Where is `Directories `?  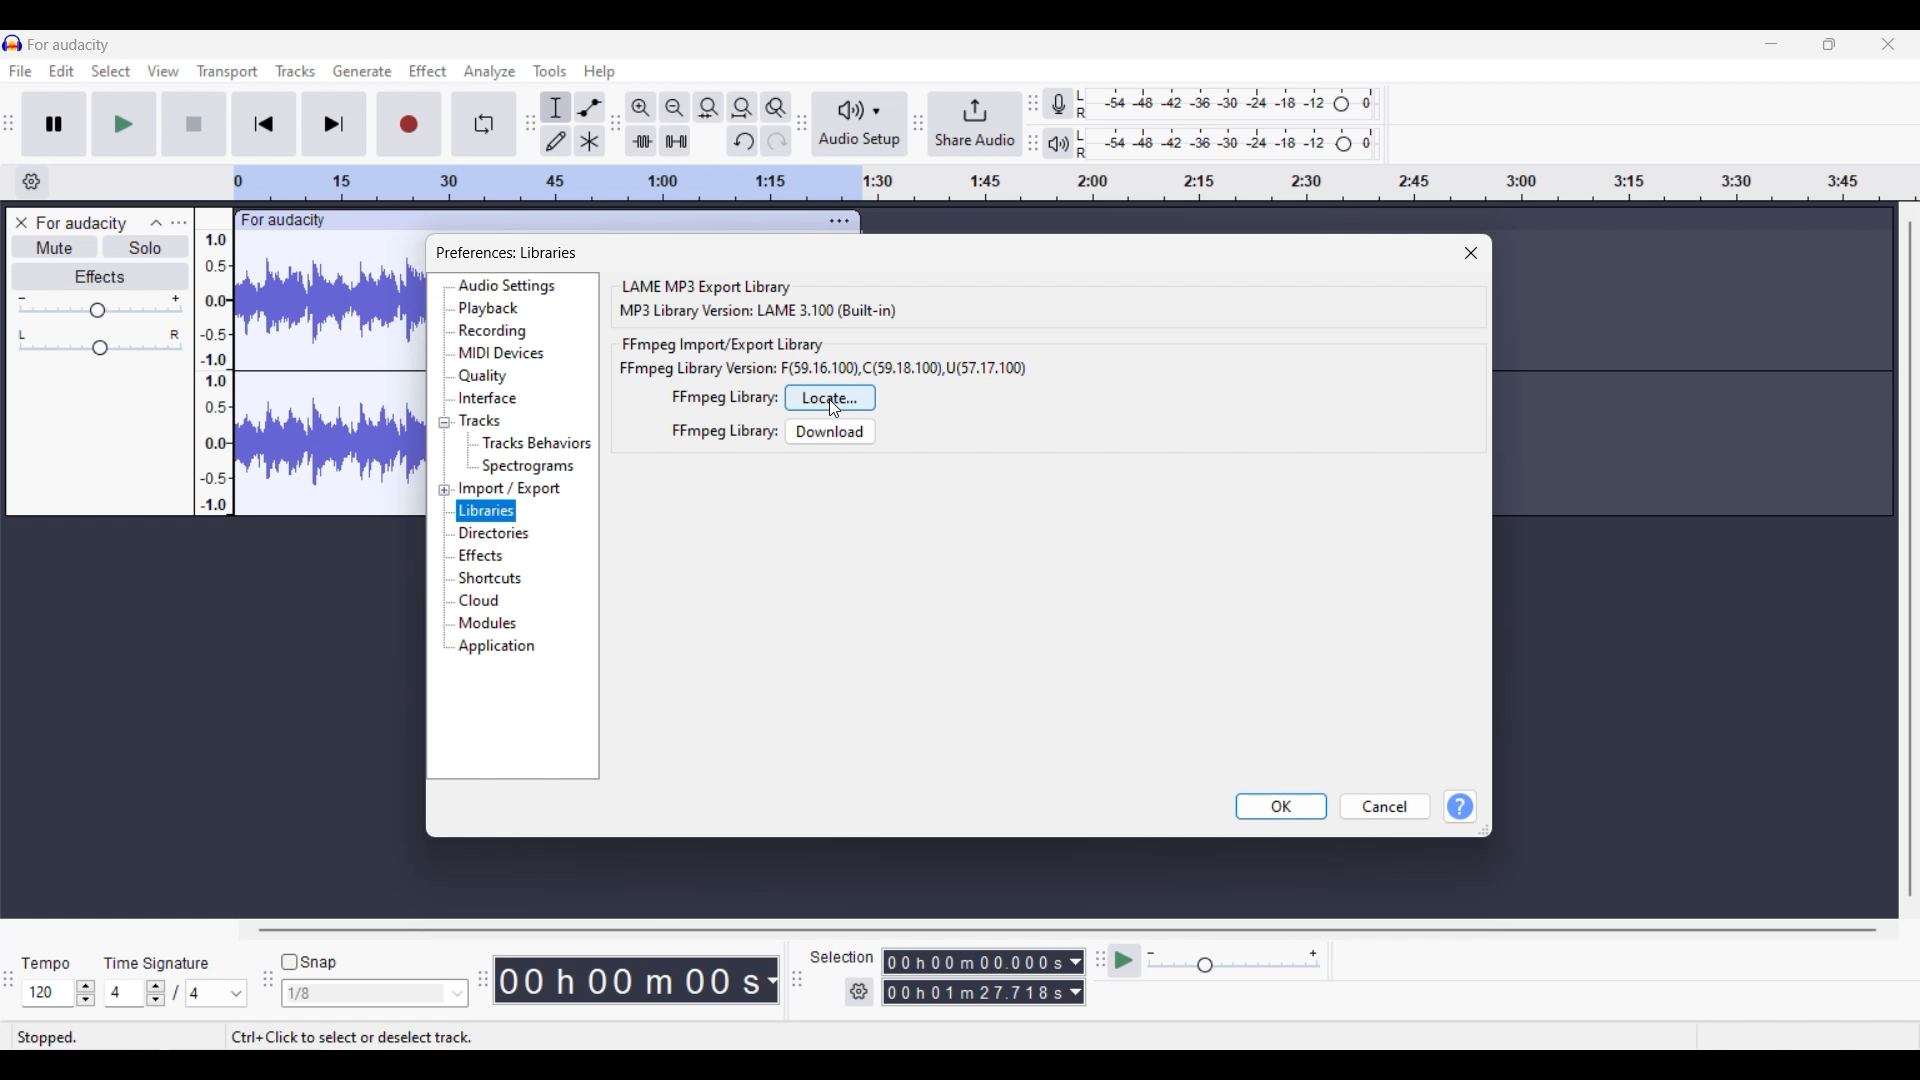 Directories  is located at coordinates (499, 534).